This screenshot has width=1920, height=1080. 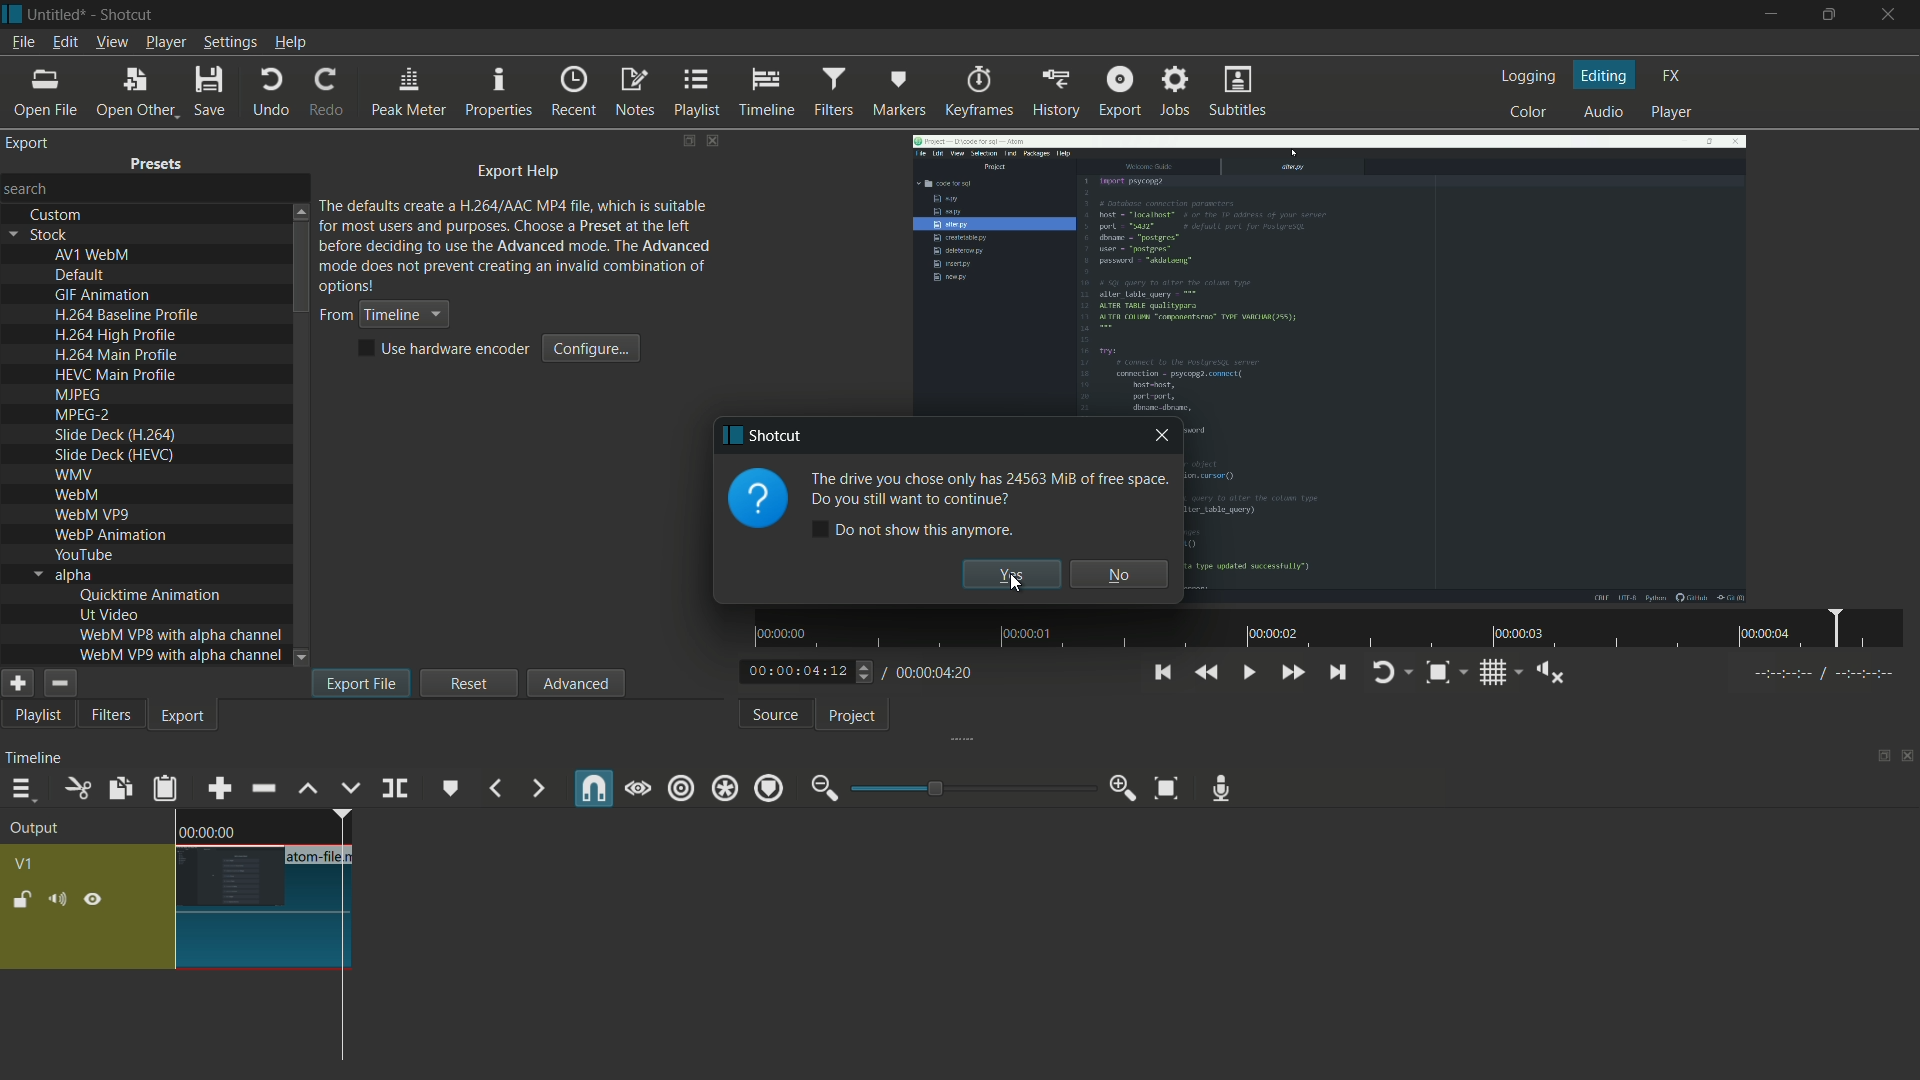 I want to click on time, so click(x=1335, y=629).